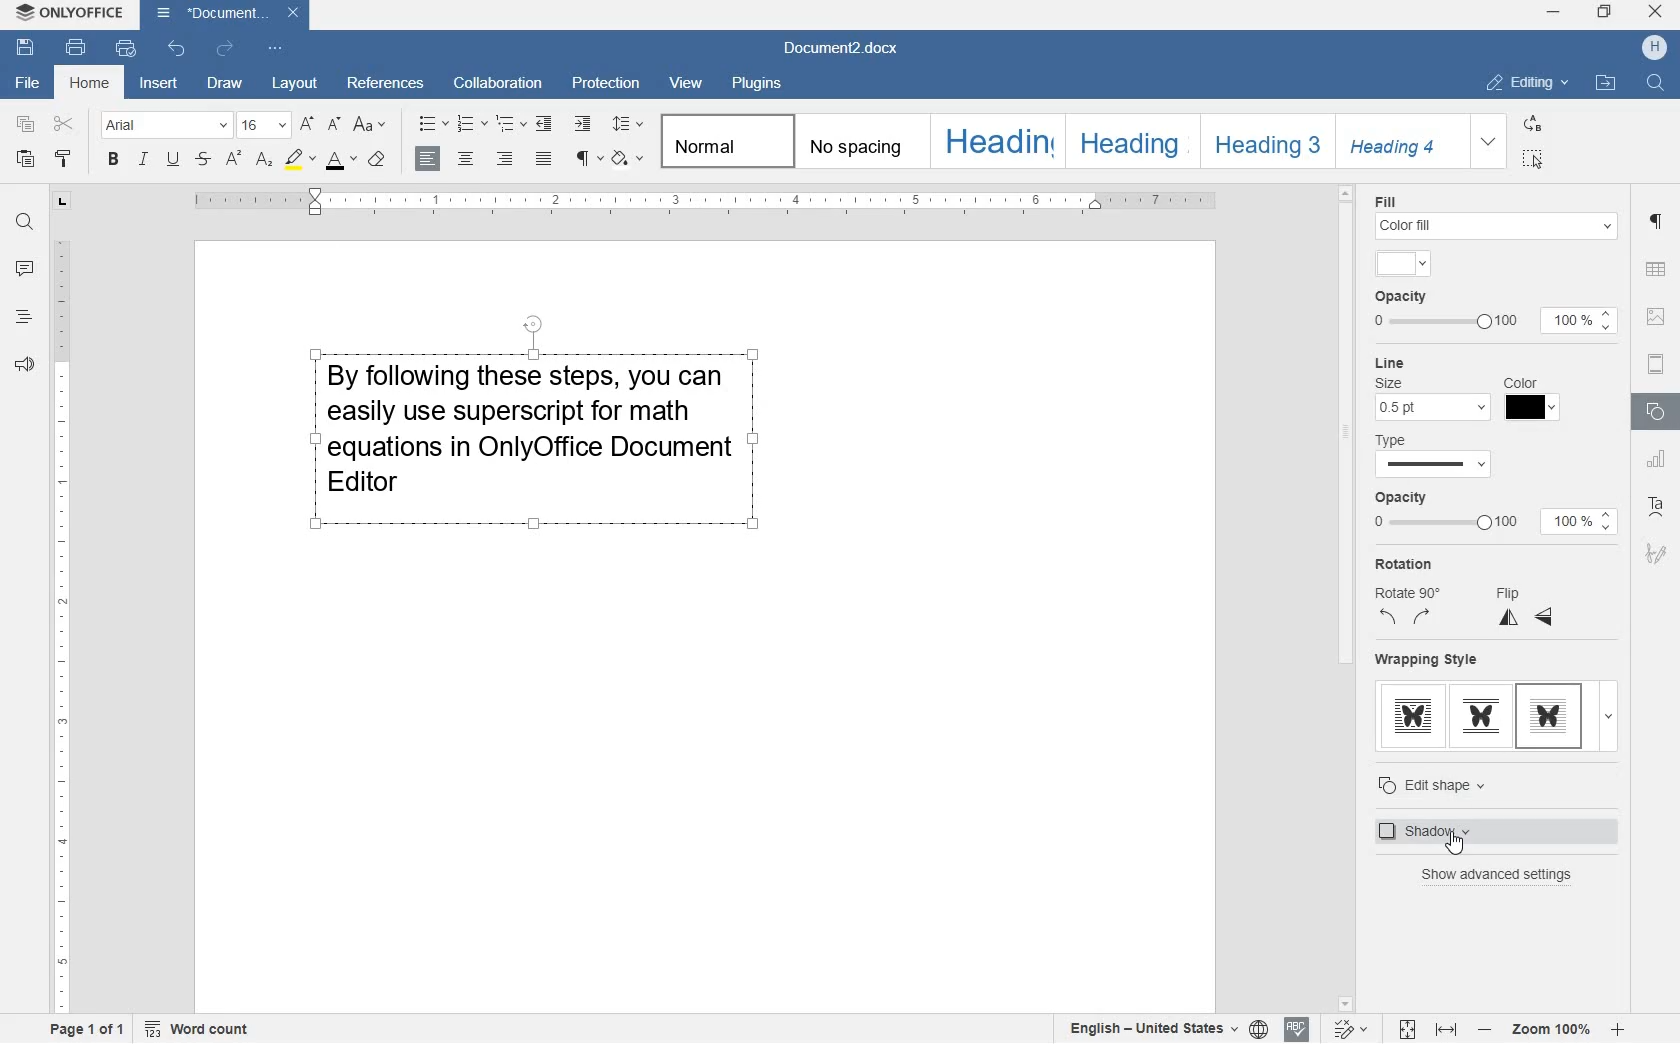  Describe the element at coordinates (1431, 389) in the screenshot. I see `line size` at that location.